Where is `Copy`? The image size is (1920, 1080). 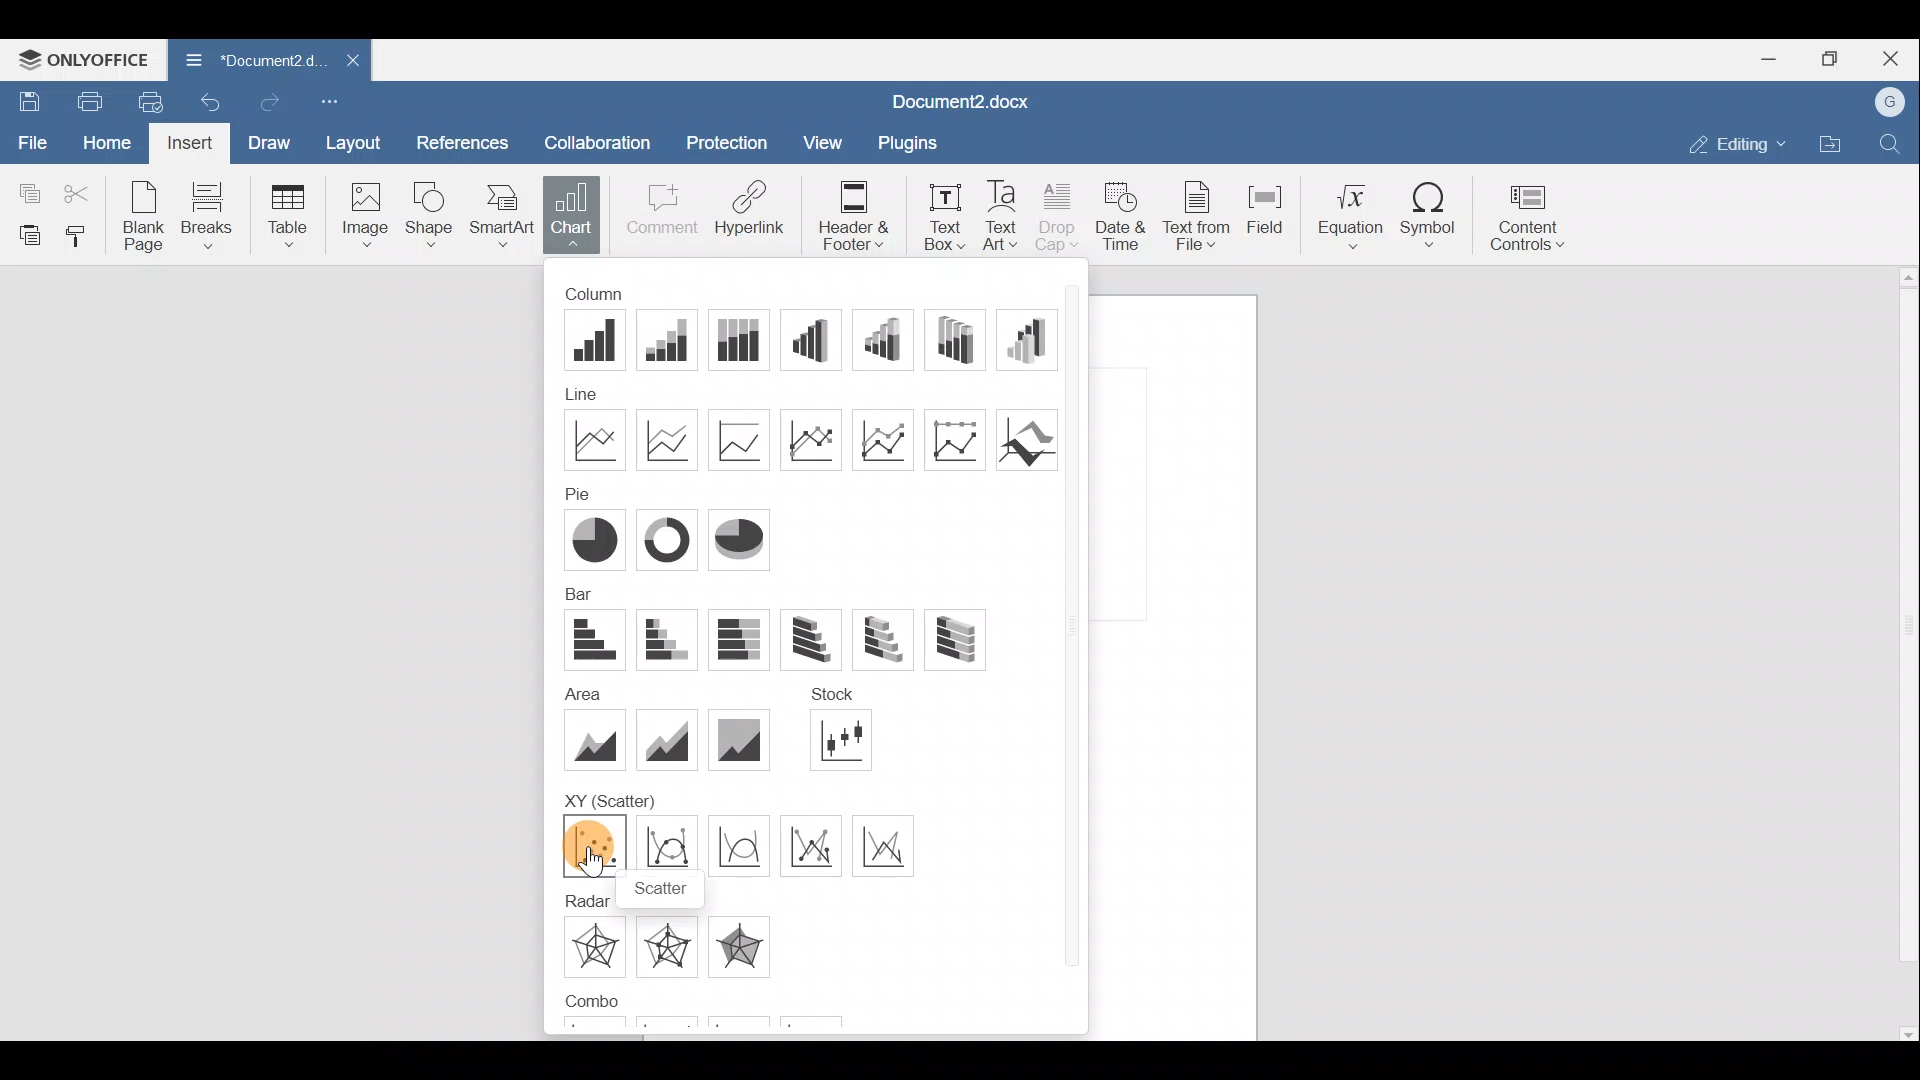
Copy is located at coordinates (25, 191).